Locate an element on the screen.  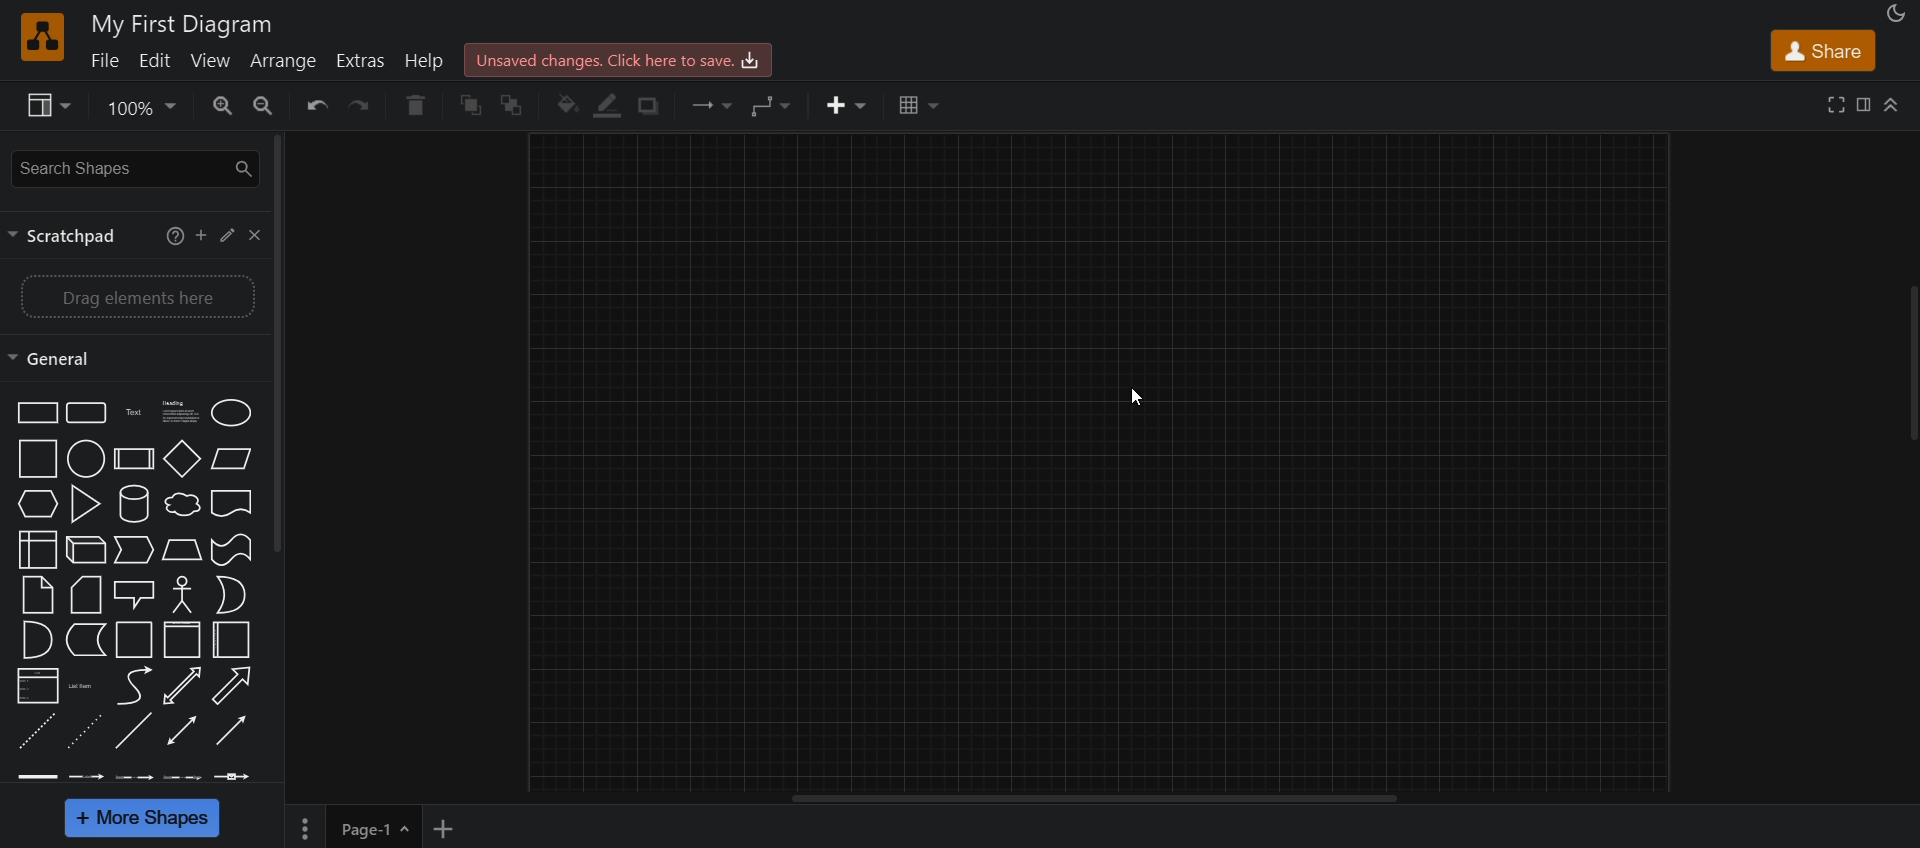
edit is located at coordinates (226, 234).